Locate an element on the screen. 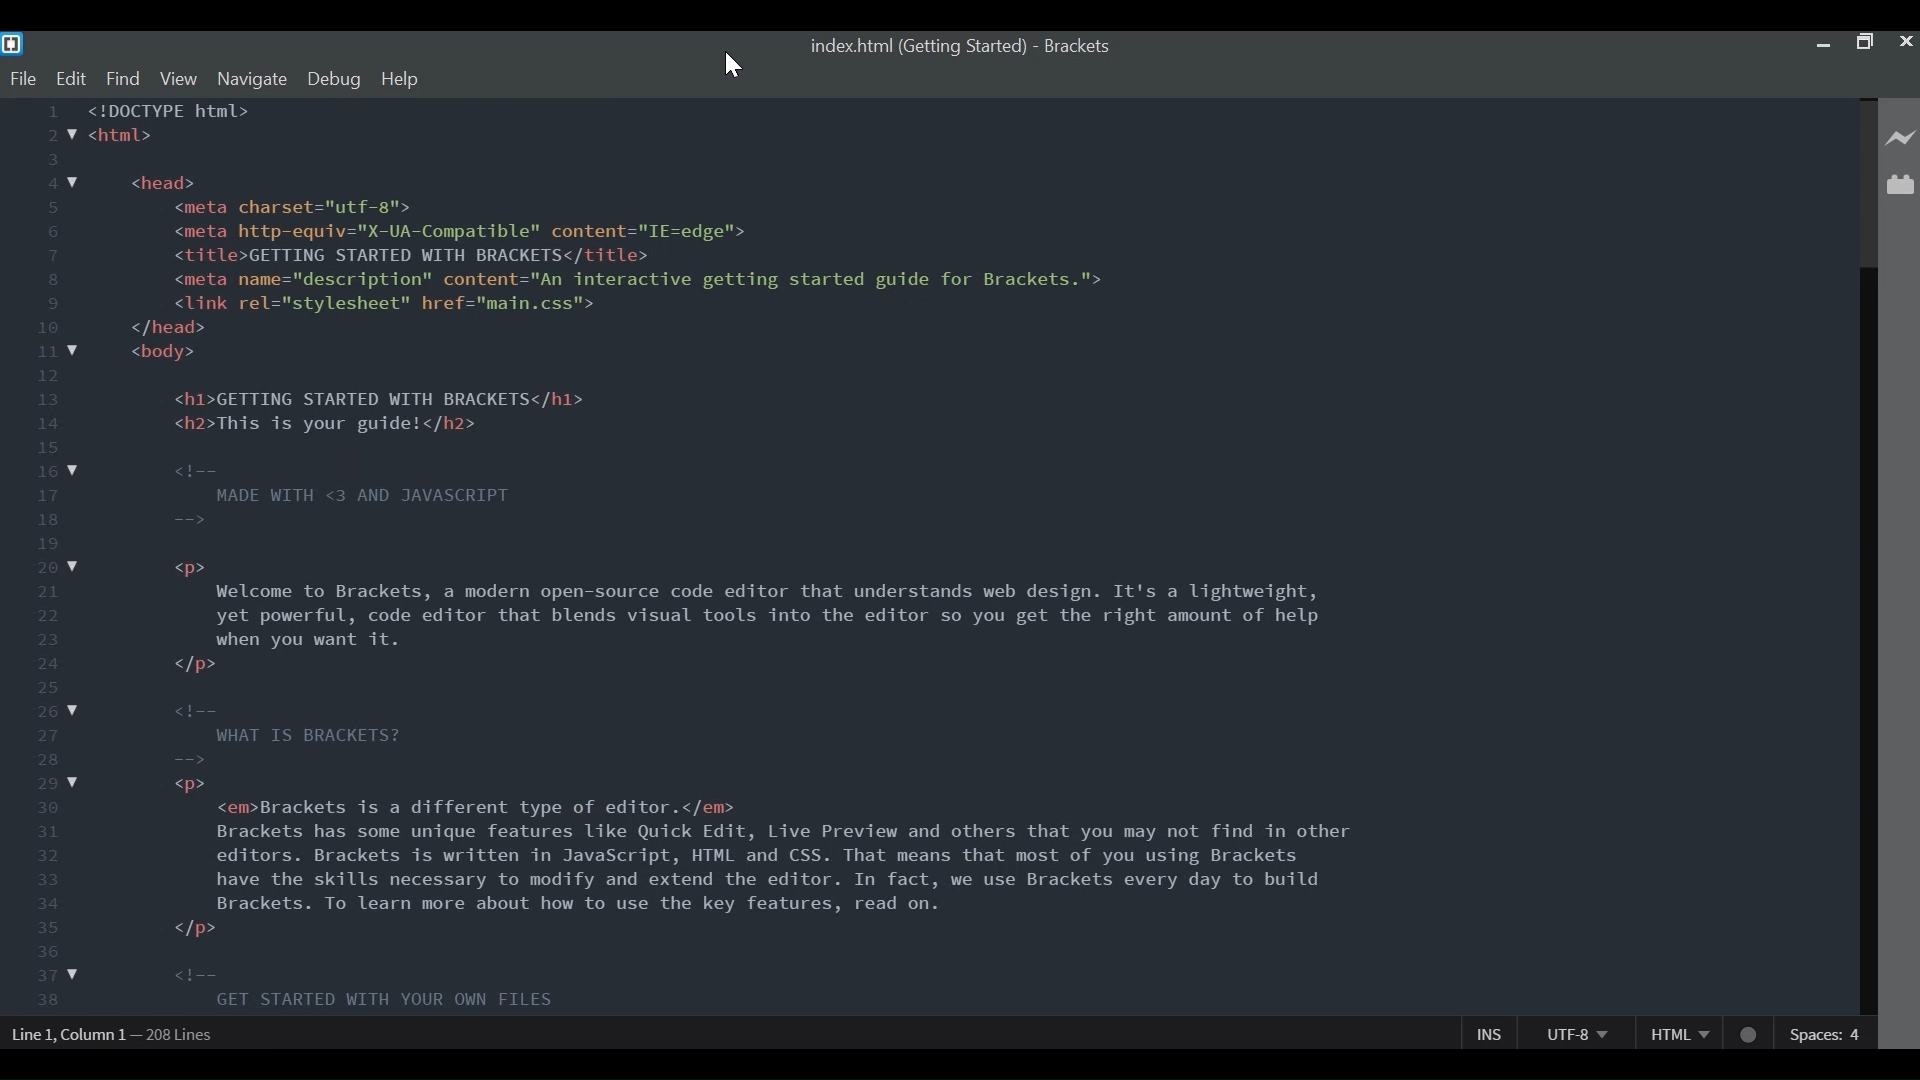 This screenshot has height=1080, width=1920. Find is located at coordinates (121, 81).